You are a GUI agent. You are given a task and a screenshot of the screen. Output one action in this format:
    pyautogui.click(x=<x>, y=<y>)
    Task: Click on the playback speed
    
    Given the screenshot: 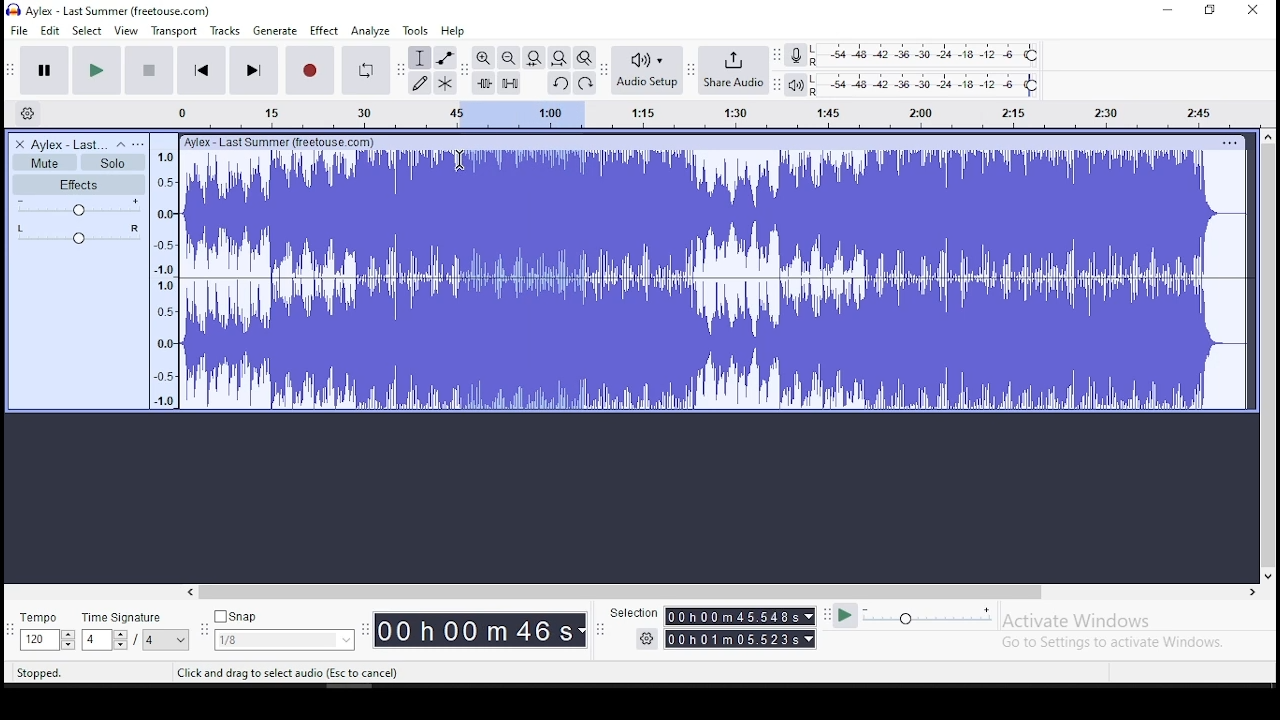 What is the action you would take?
    pyautogui.click(x=928, y=617)
    